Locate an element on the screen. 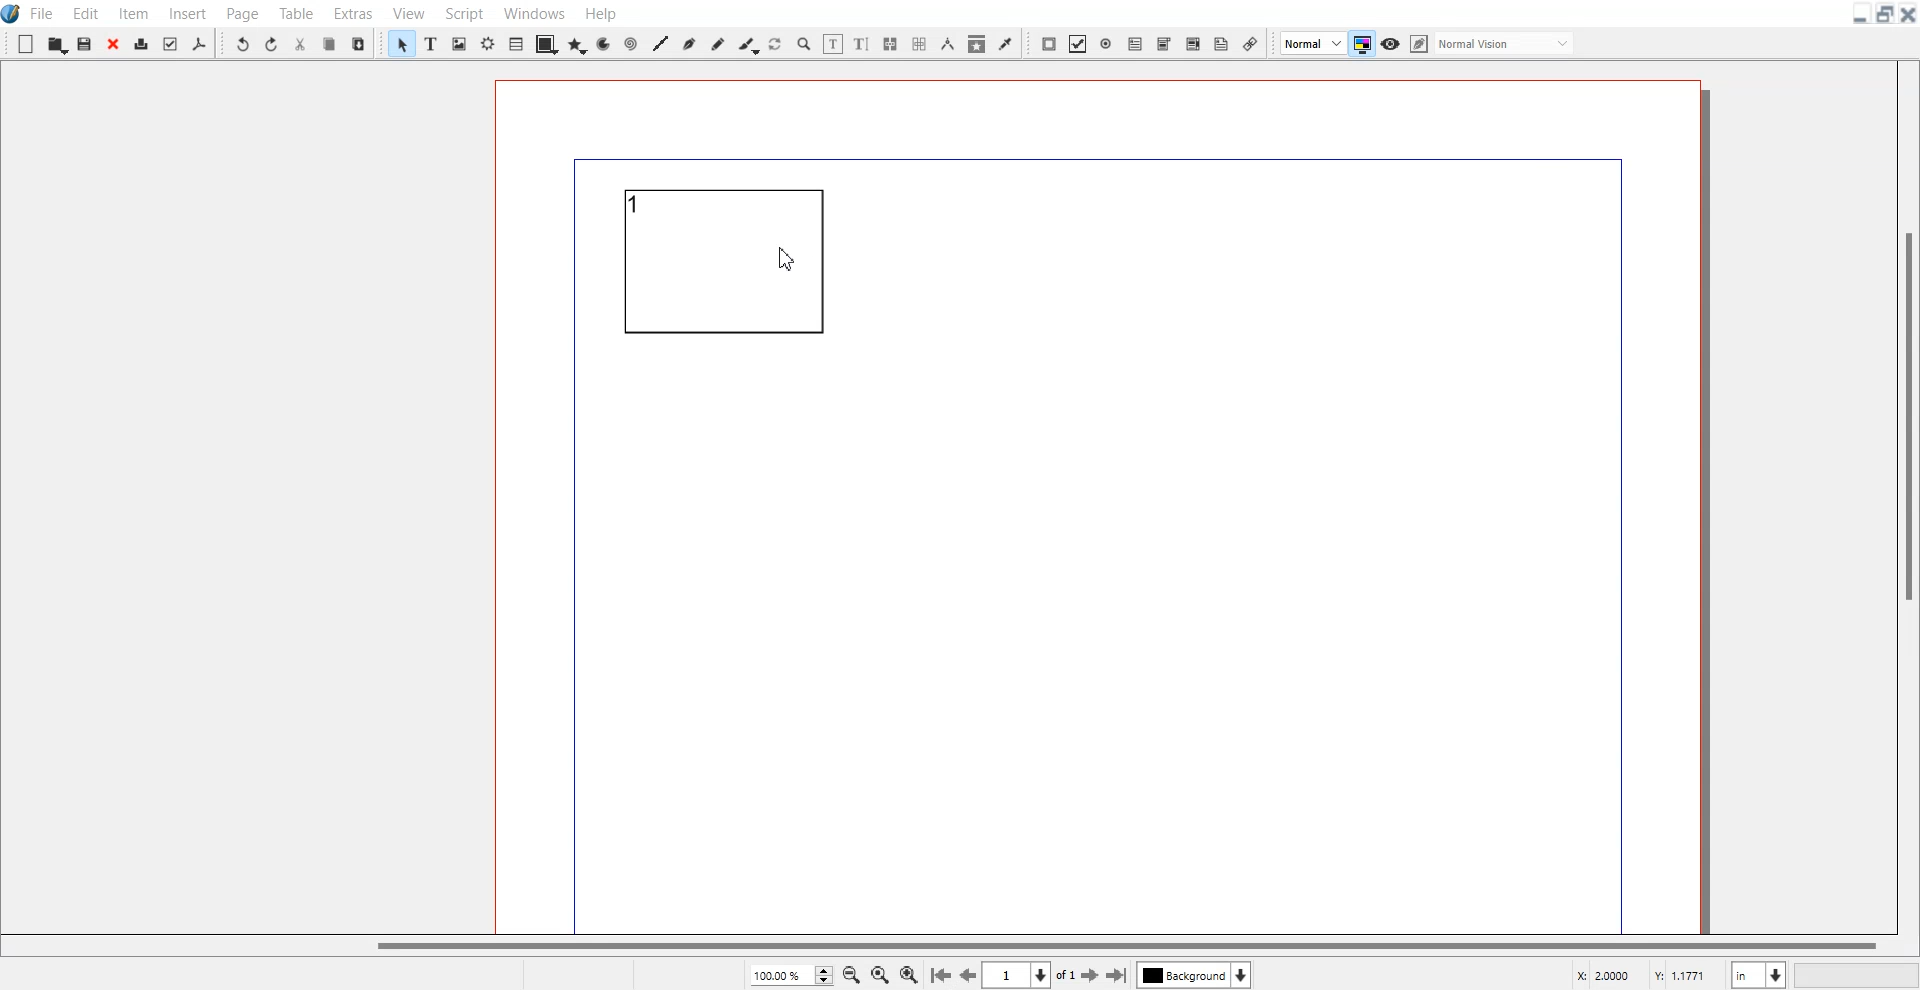 The width and height of the screenshot is (1920, 990). Redo is located at coordinates (272, 42).